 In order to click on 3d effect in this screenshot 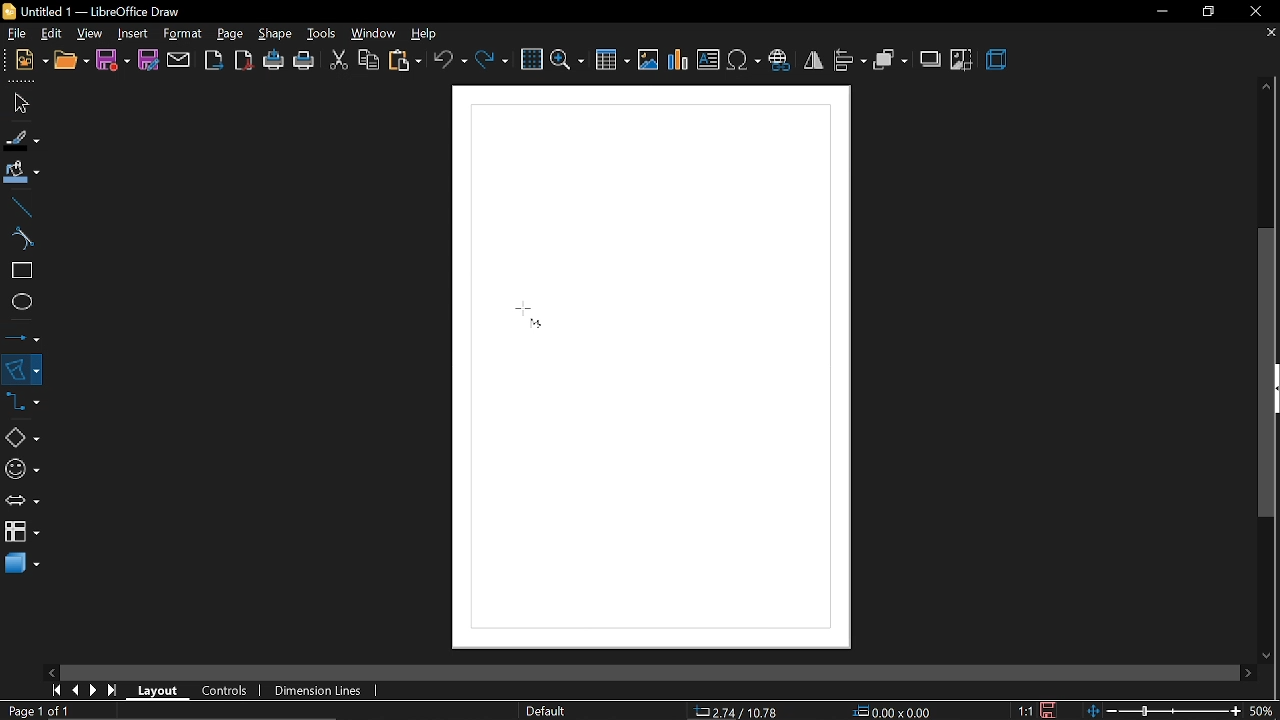, I will do `click(997, 60)`.